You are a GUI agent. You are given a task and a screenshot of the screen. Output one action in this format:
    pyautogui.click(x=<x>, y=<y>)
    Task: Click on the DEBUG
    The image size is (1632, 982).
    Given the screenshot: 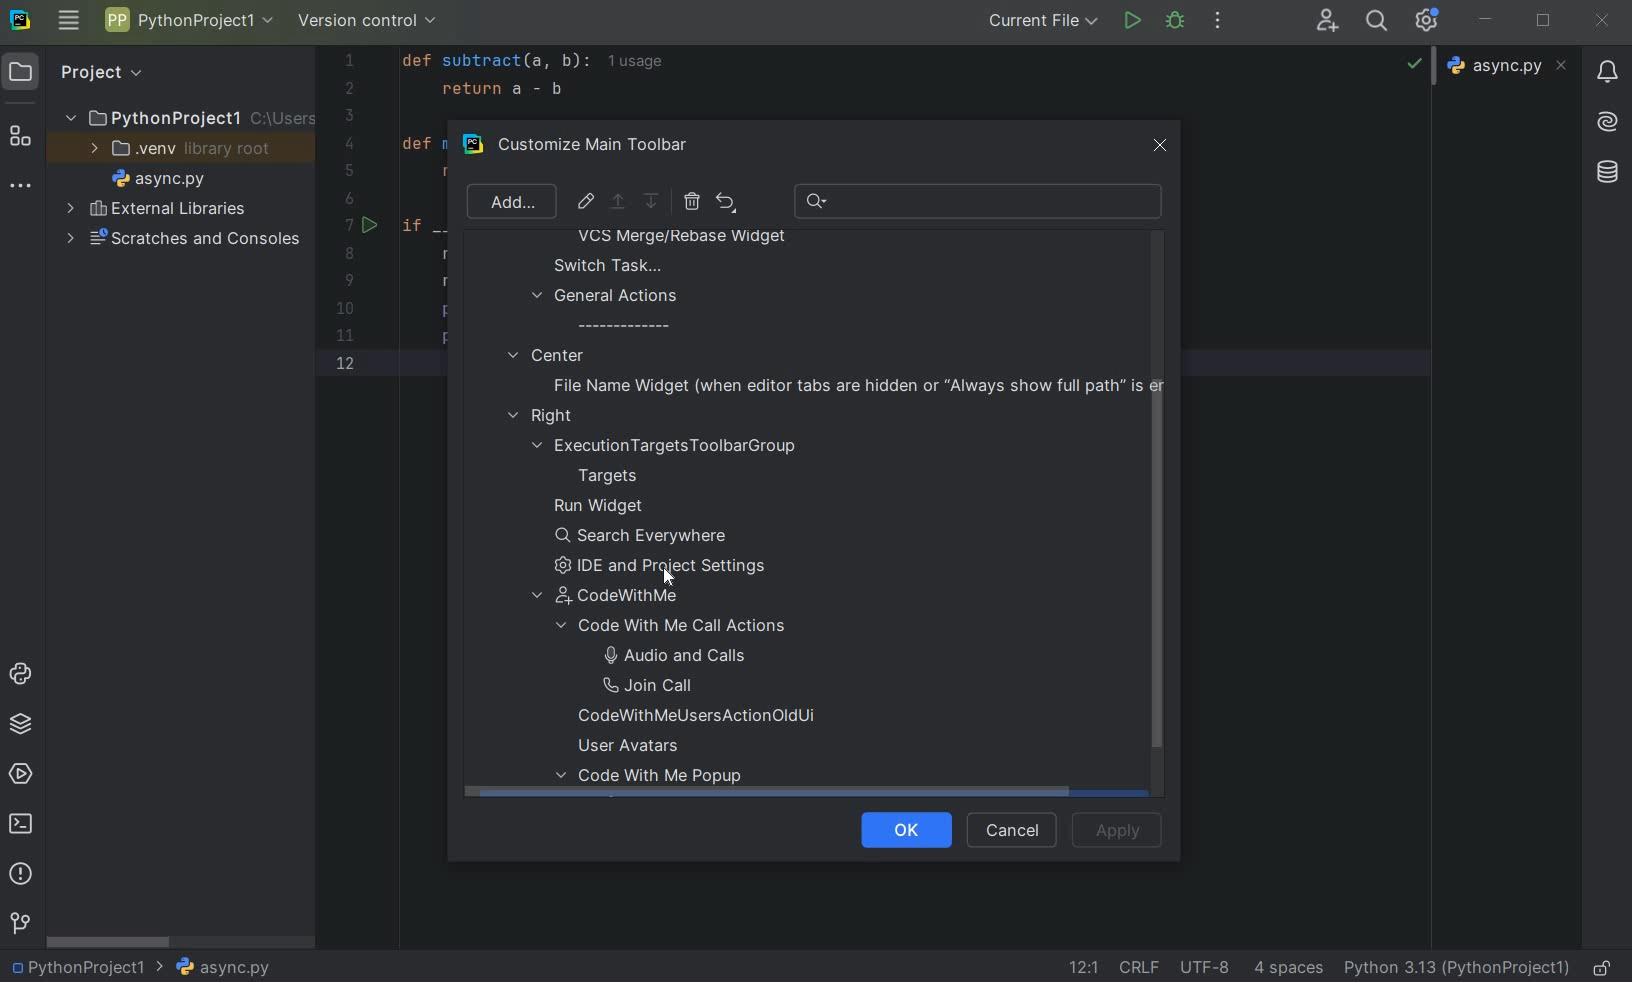 What is the action you would take?
    pyautogui.click(x=1179, y=24)
    